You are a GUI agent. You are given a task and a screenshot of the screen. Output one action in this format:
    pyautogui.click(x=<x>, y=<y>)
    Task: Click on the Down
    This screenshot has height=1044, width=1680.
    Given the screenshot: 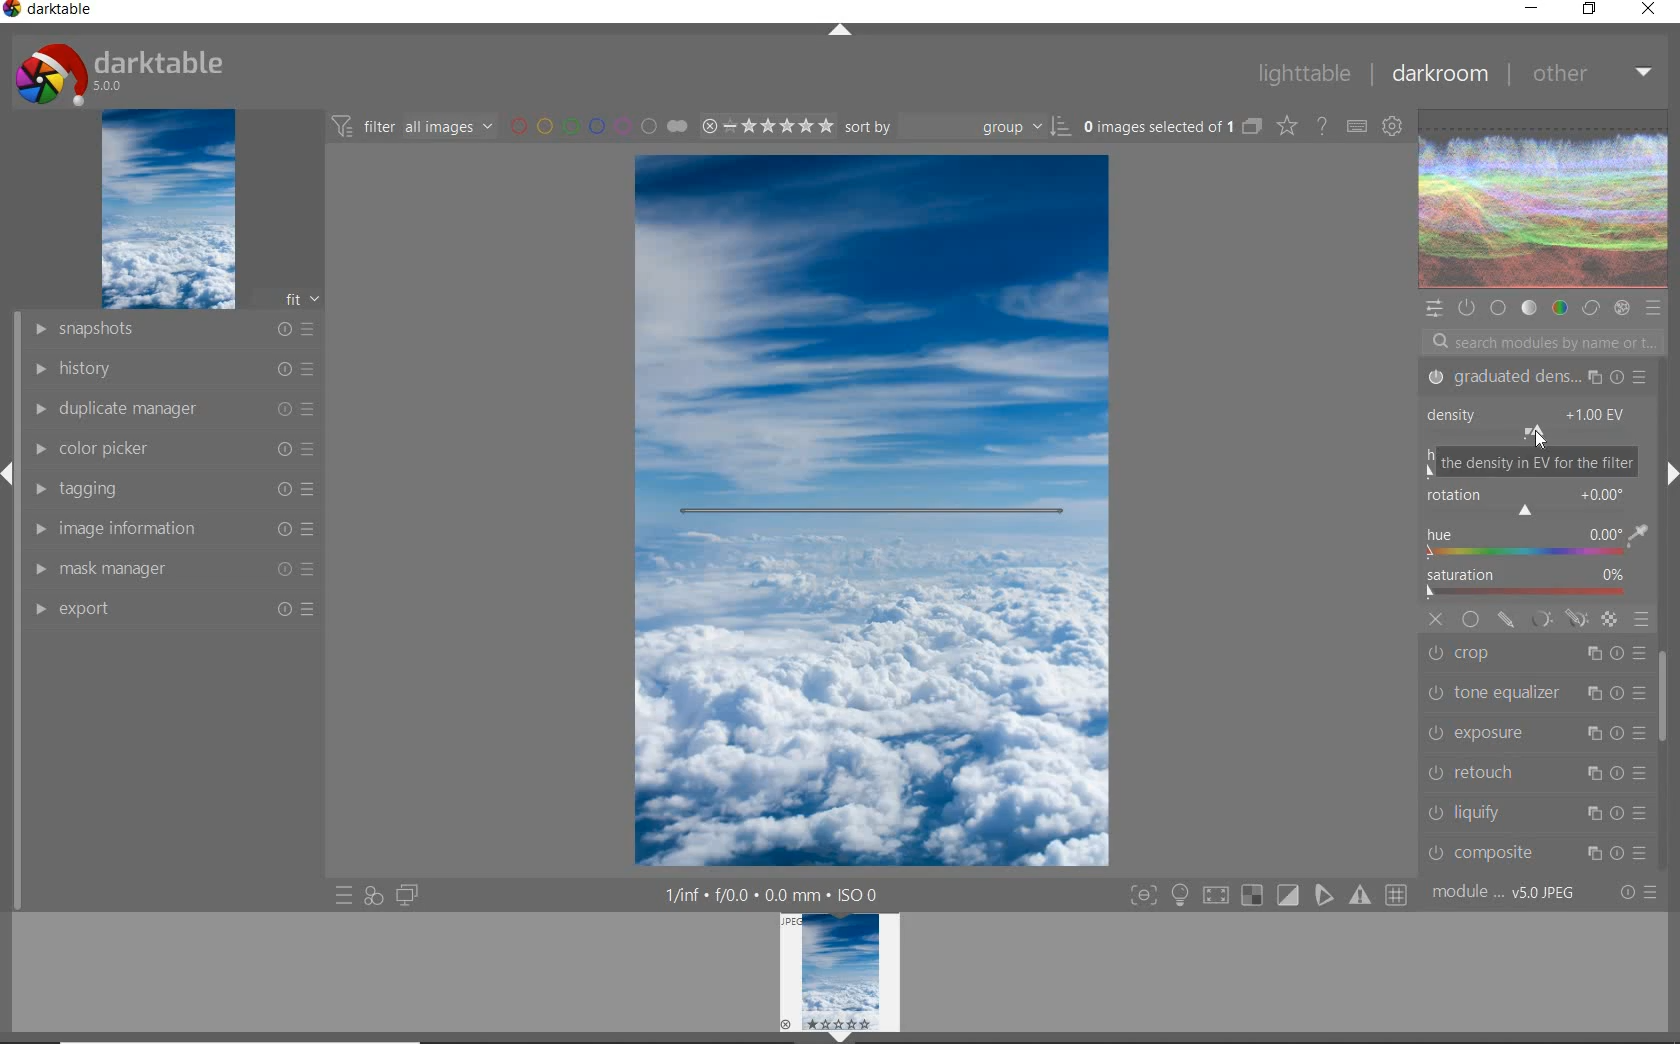 What is the action you would take?
    pyautogui.click(x=841, y=1037)
    